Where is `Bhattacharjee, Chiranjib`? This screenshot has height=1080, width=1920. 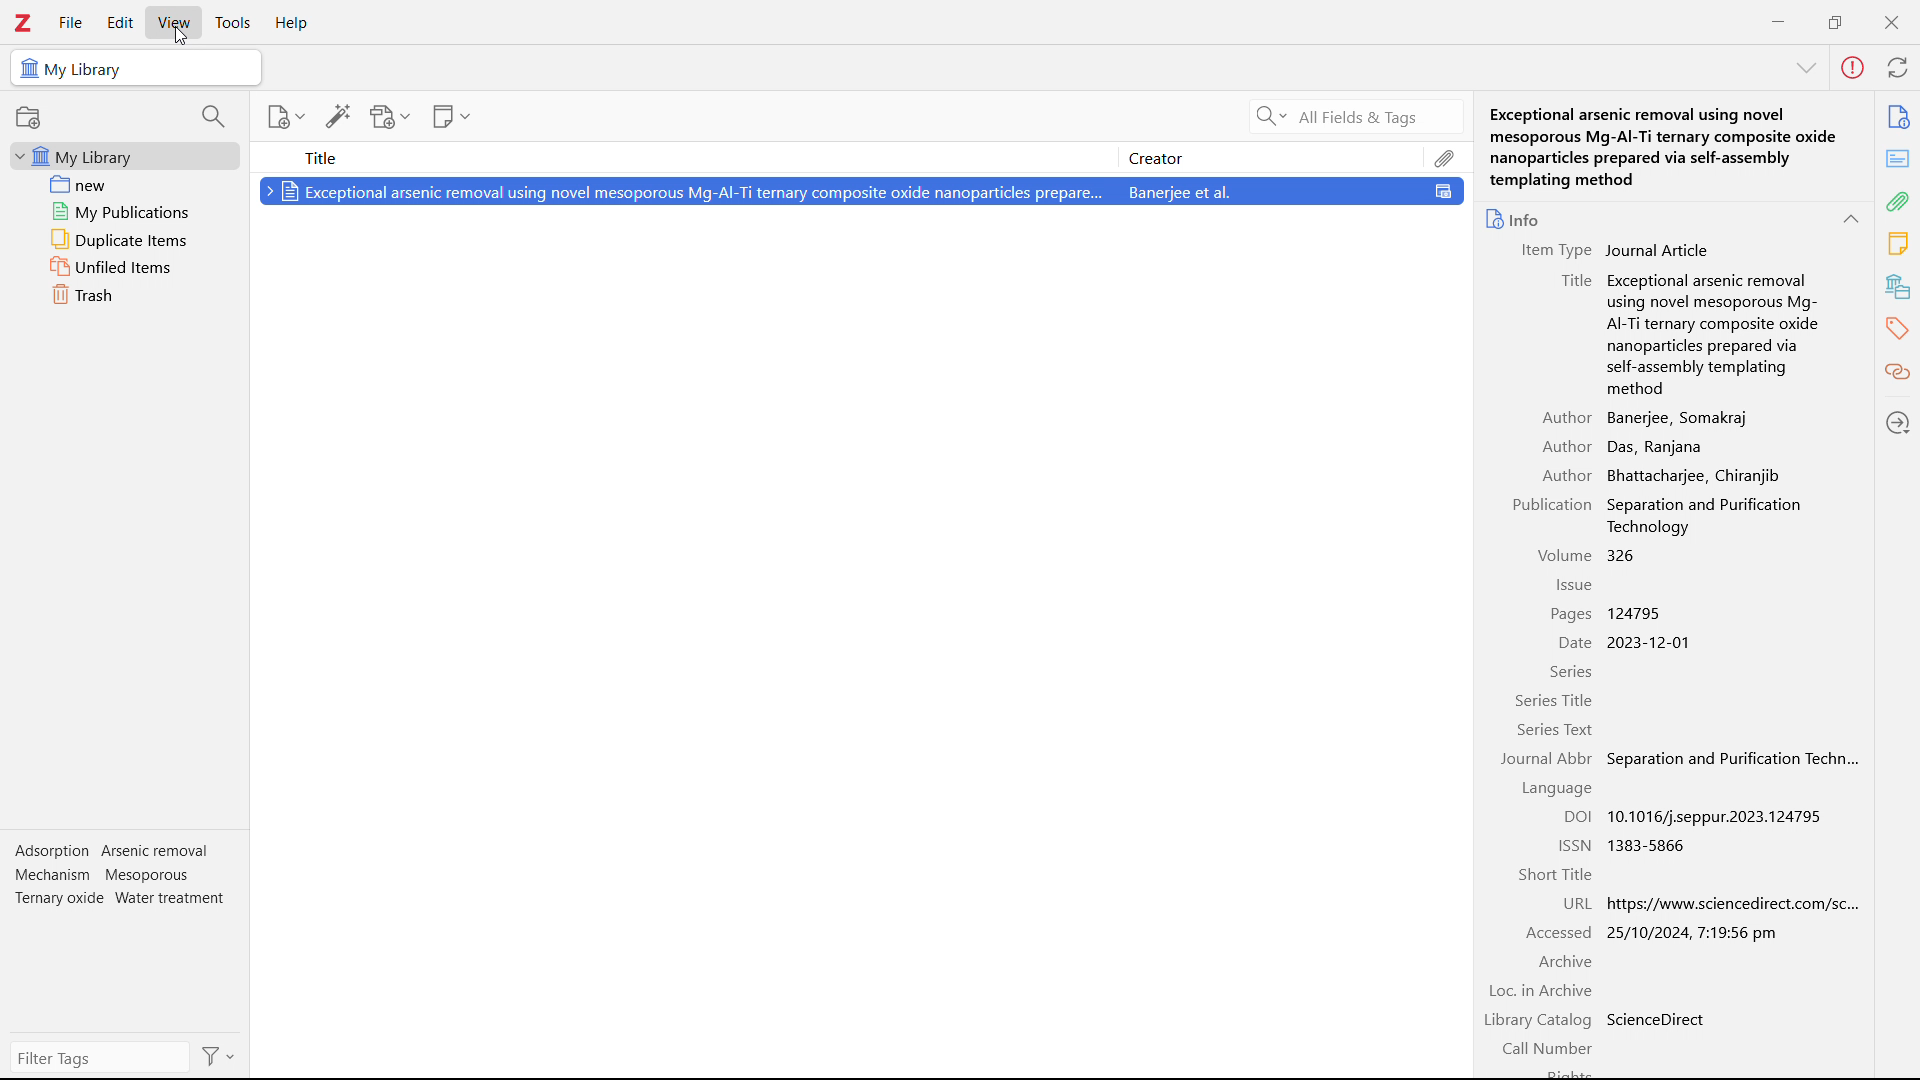 Bhattacharjee, Chiranjib is located at coordinates (1691, 474).